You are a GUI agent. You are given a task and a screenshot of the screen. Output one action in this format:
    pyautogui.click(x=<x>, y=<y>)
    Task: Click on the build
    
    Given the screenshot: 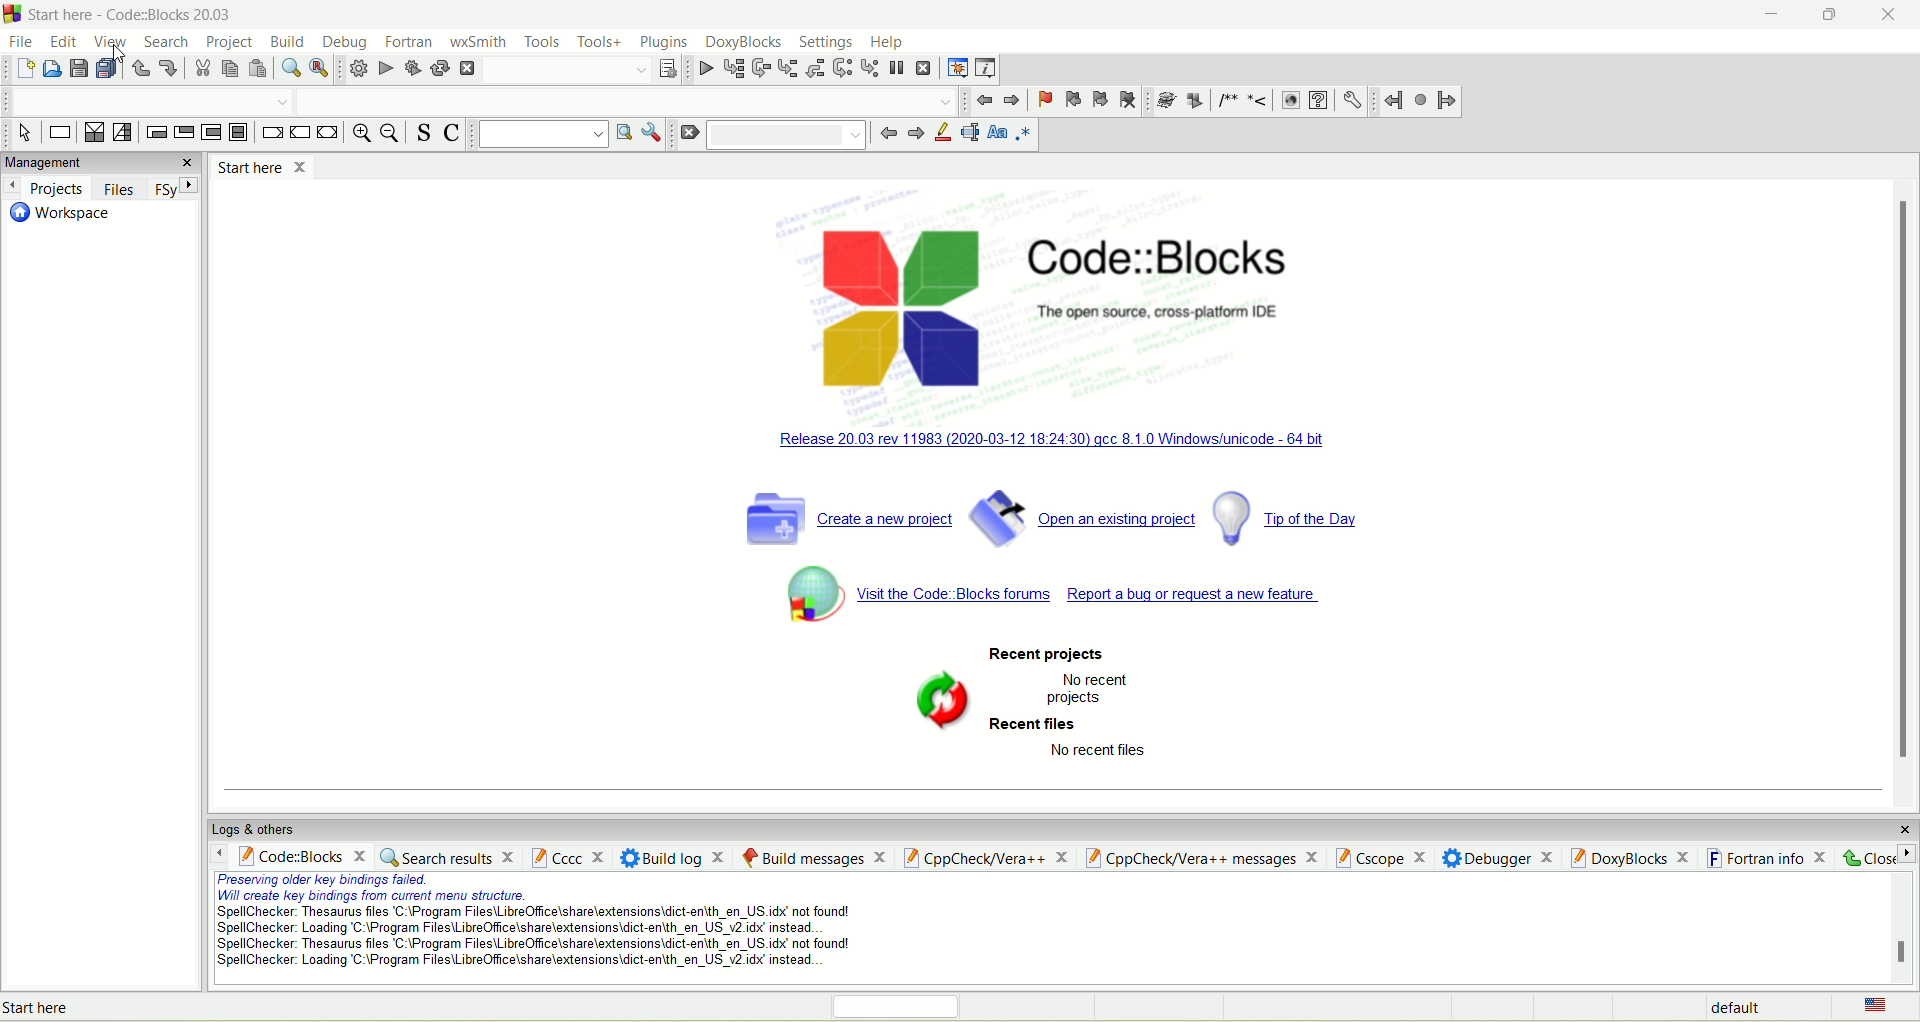 What is the action you would take?
    pyautogui.click(x=287, y=40)
    